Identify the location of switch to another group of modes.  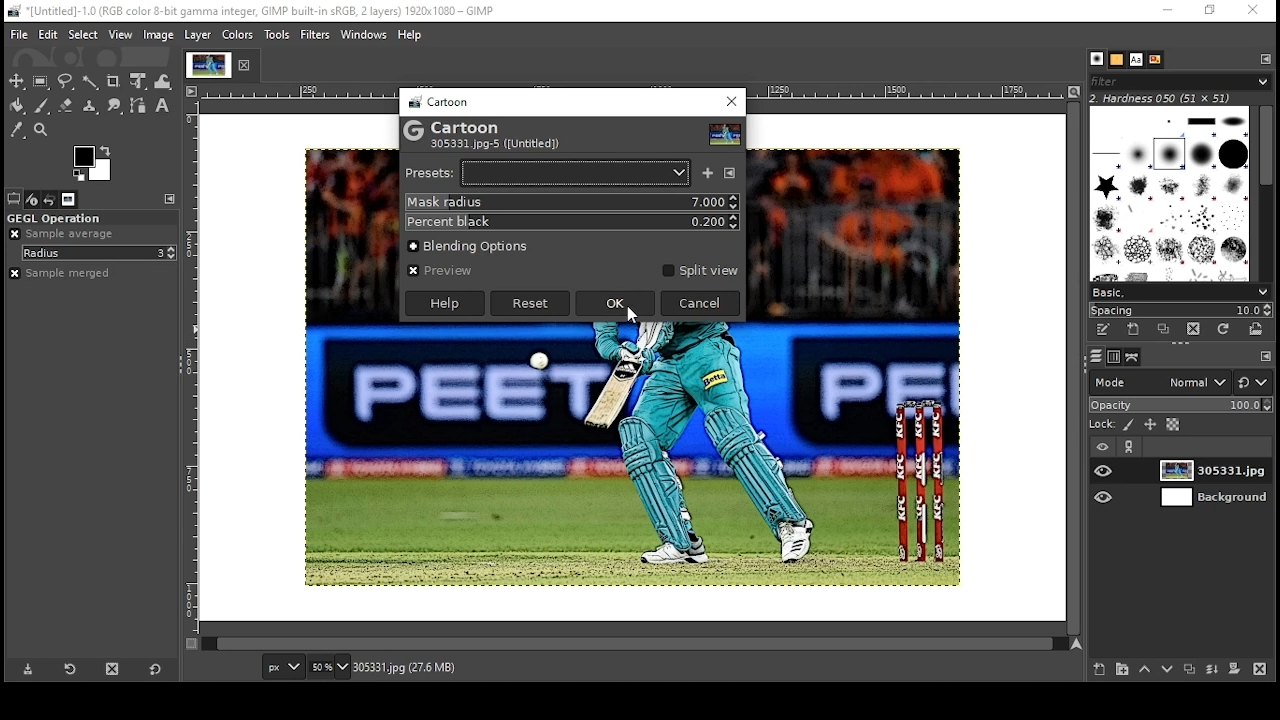
(1255, 382).